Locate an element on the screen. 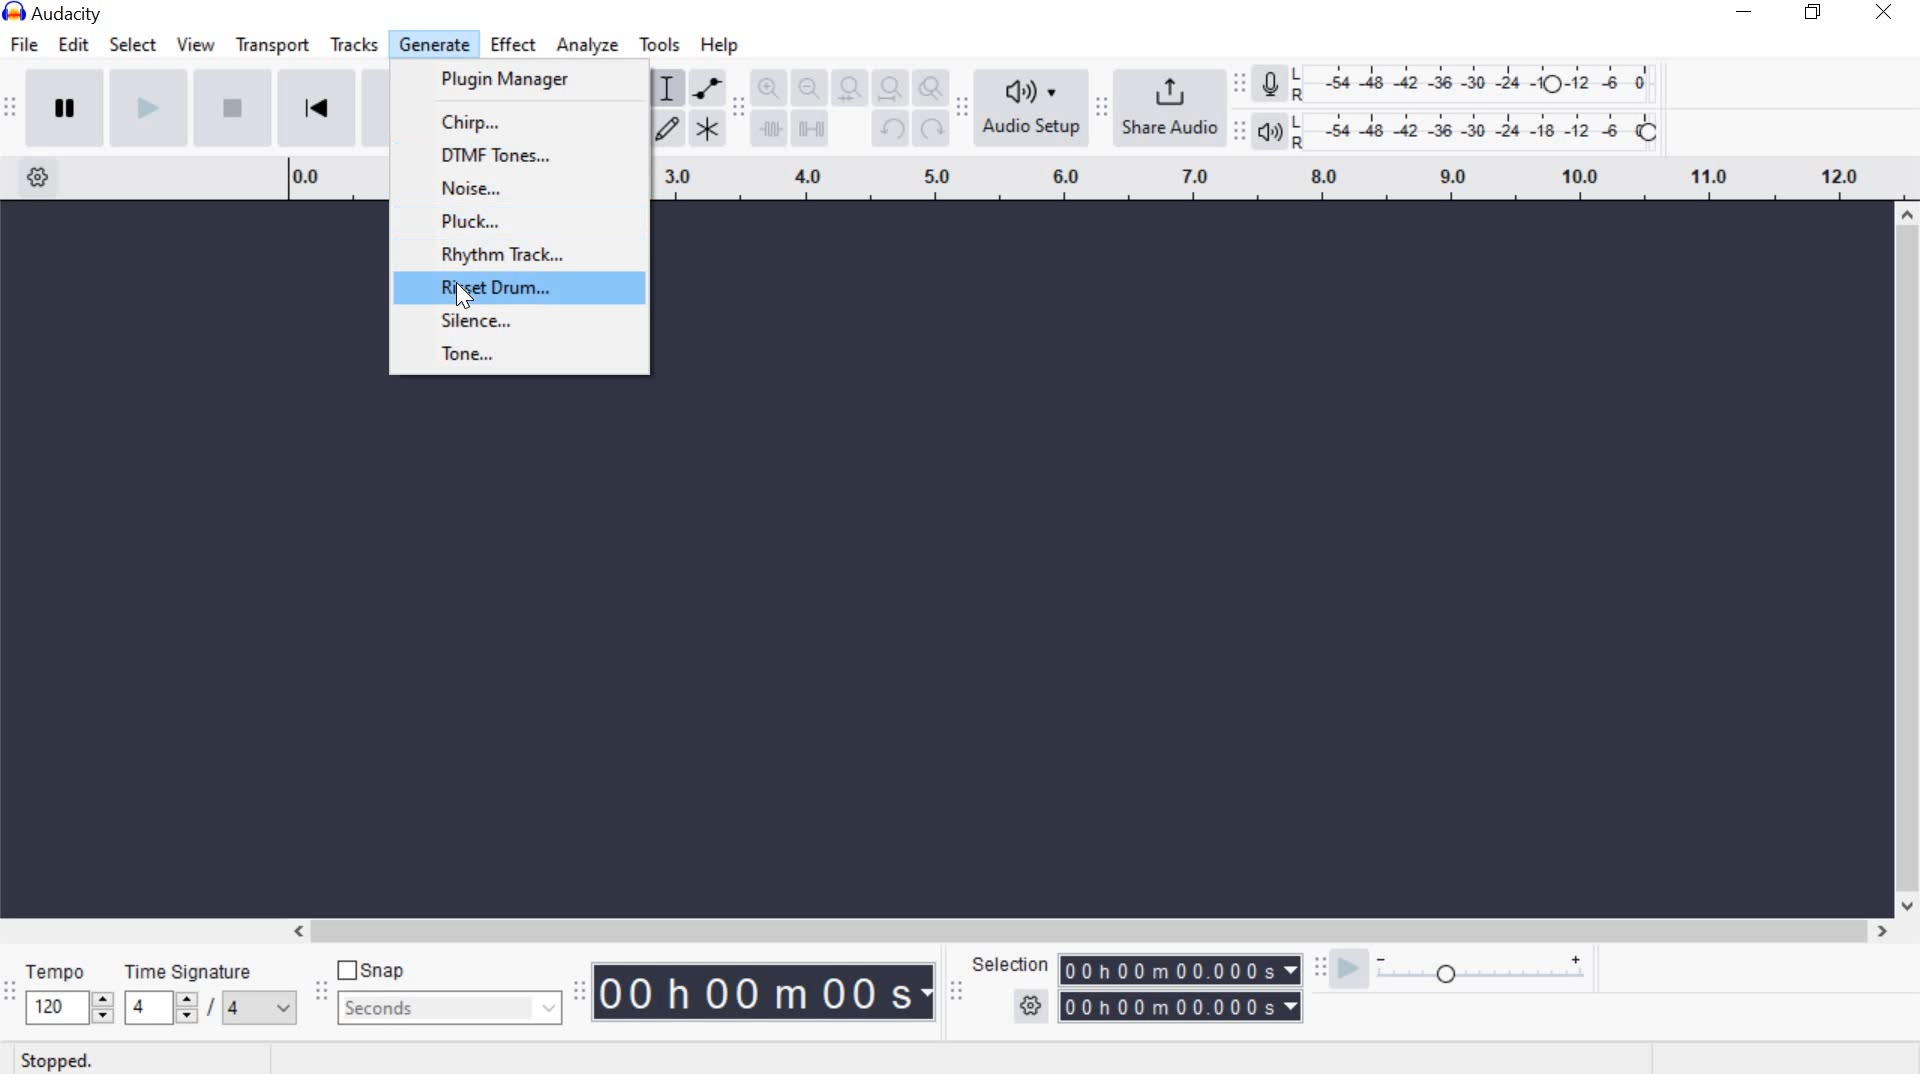 The width and height of the screenshot is (1920, 1074). Playback meter is located at coordinates (1271, 133).